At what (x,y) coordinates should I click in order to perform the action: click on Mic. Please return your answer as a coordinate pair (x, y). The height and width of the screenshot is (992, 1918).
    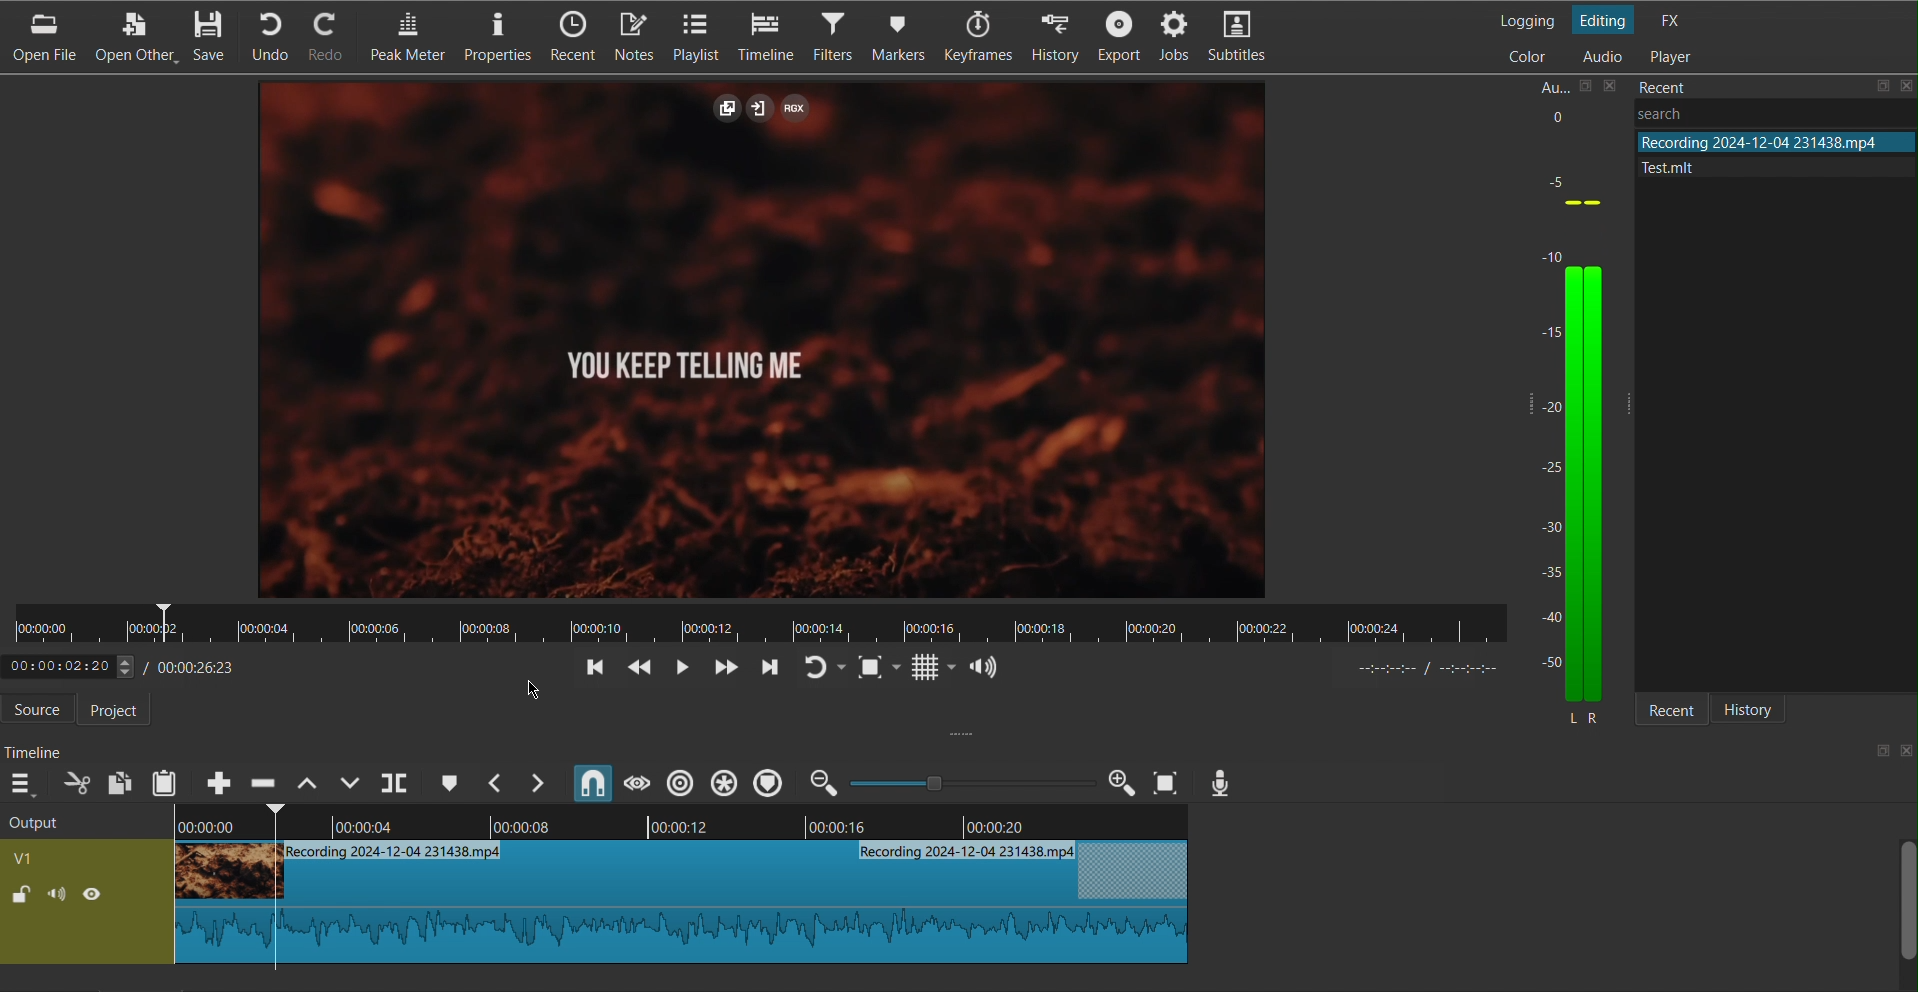
    Looking at the image, I should click on (1221, 782).